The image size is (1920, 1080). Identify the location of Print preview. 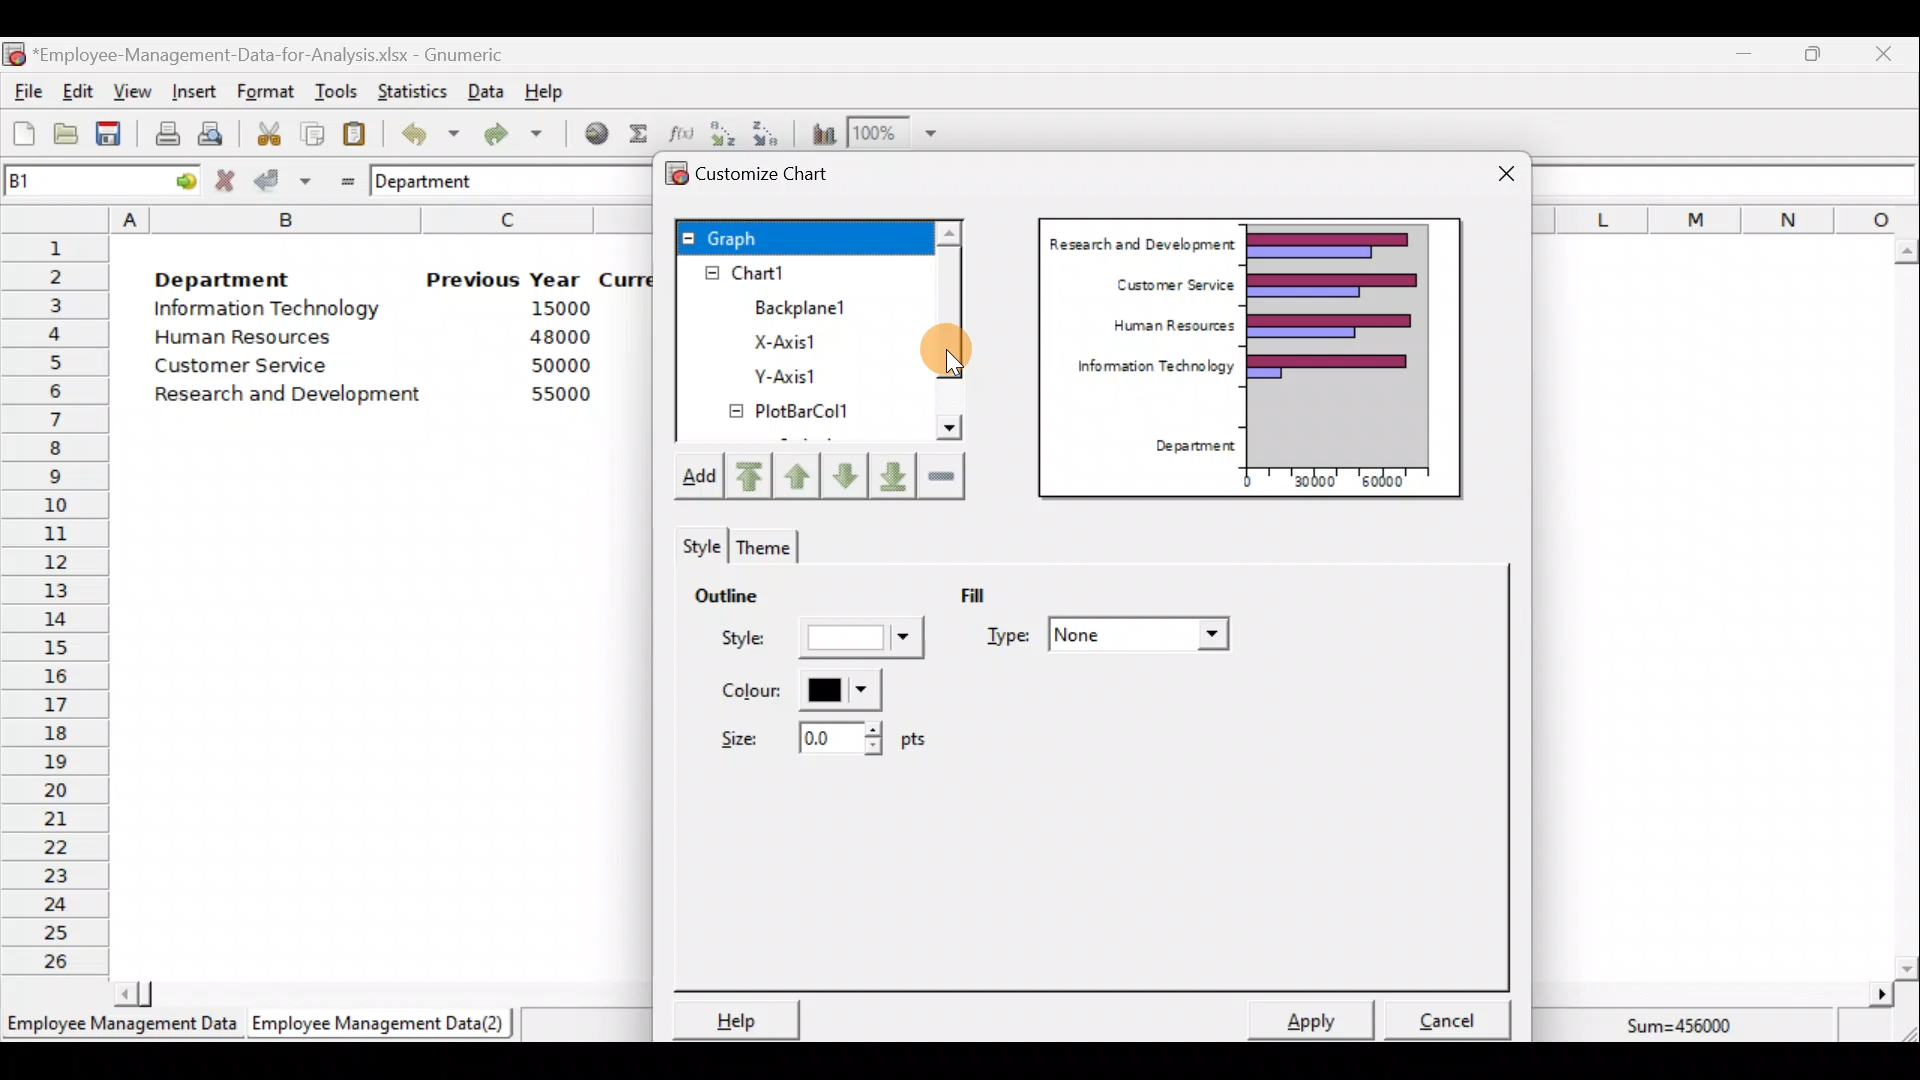
(210, 131).